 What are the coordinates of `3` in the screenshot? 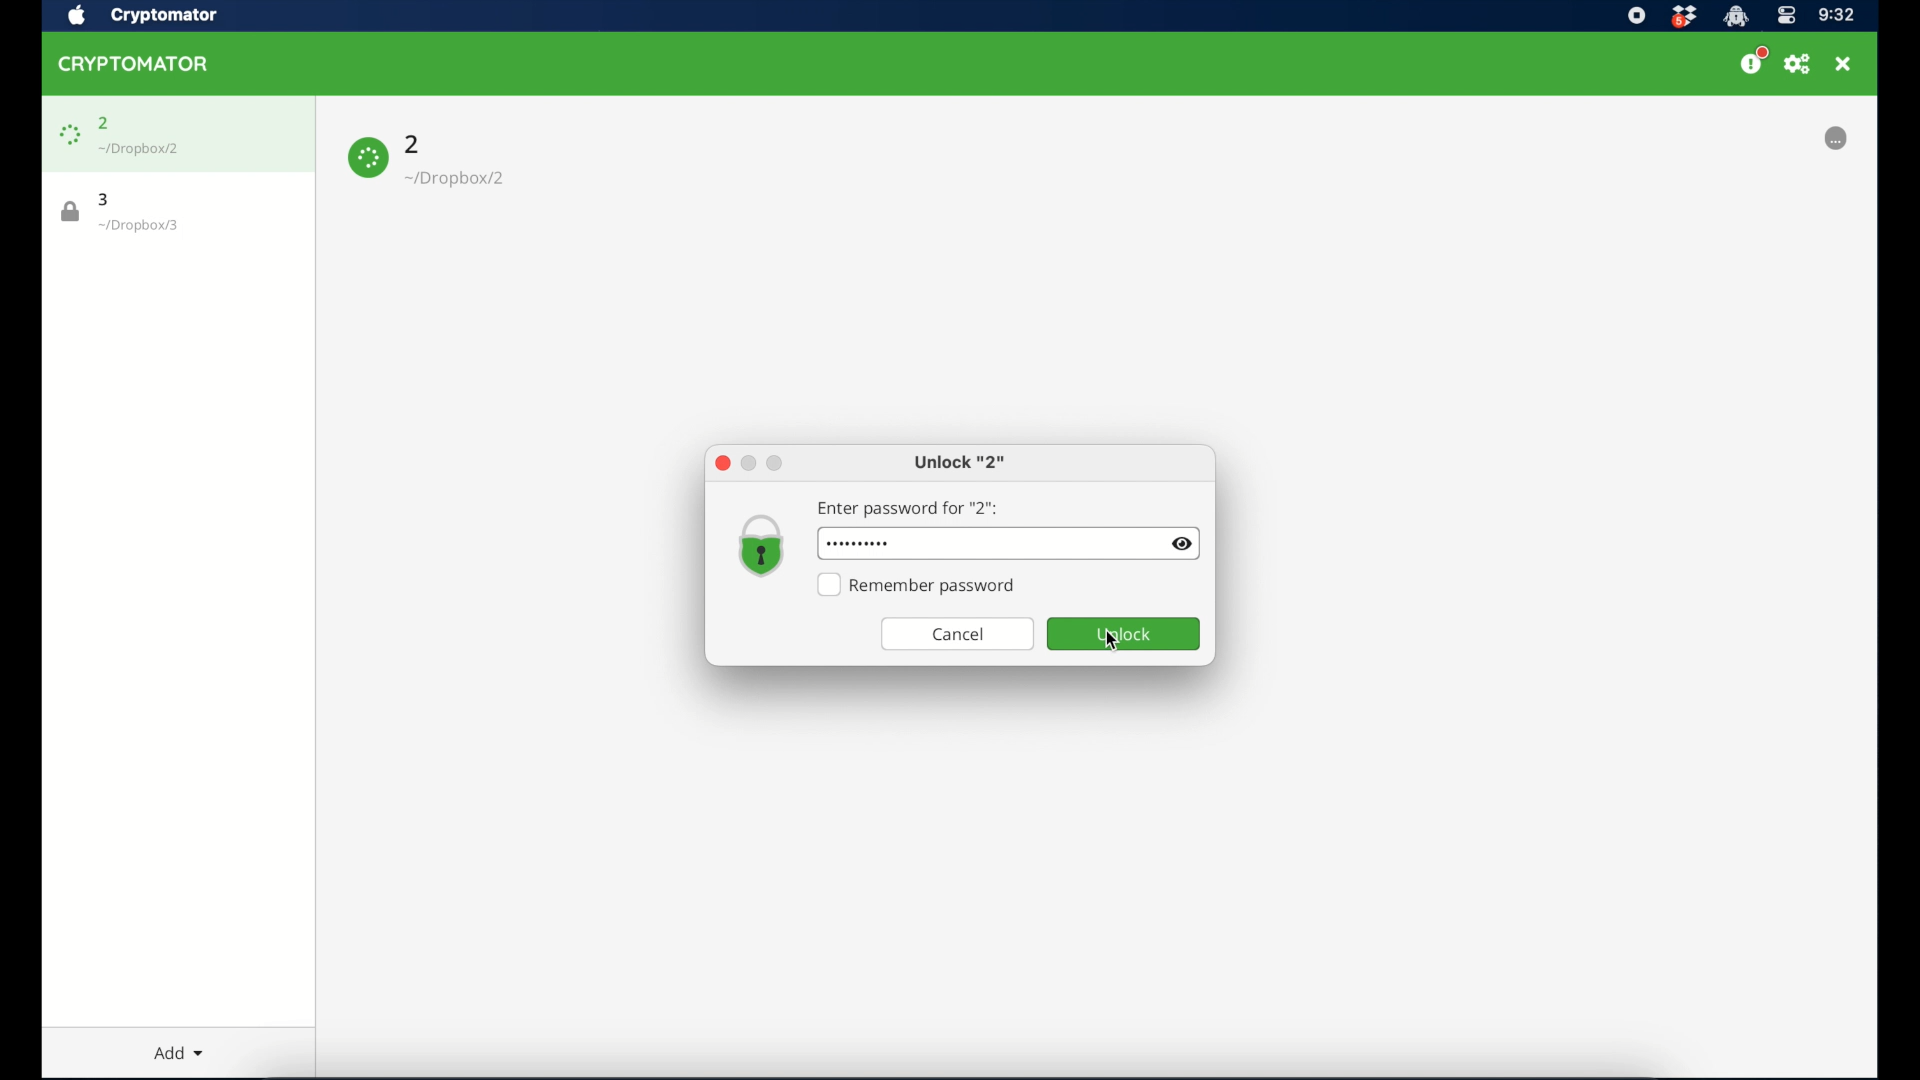 It's located at (102, 199).